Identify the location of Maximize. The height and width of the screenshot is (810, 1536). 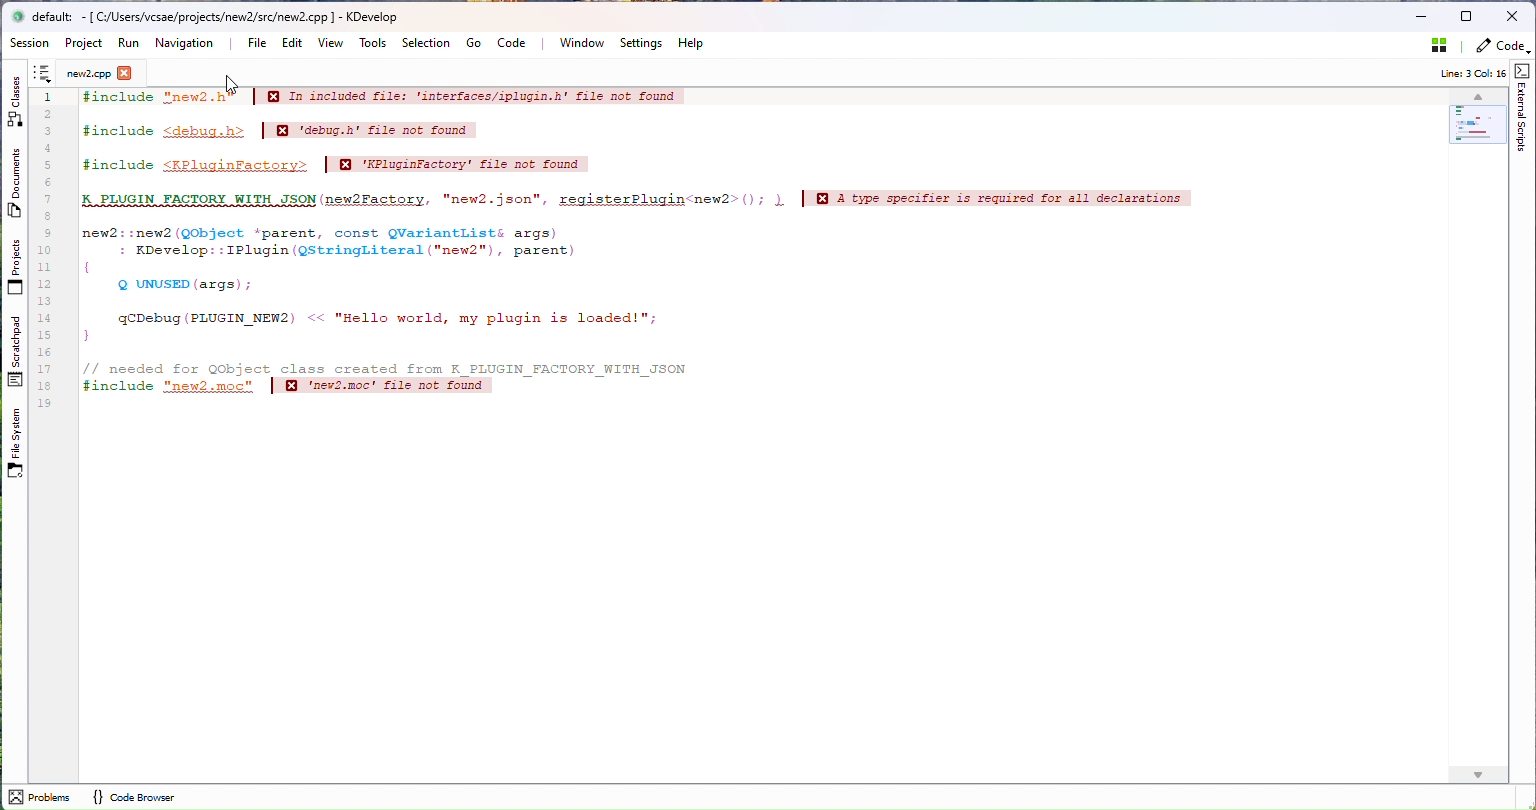
(1466, 17).